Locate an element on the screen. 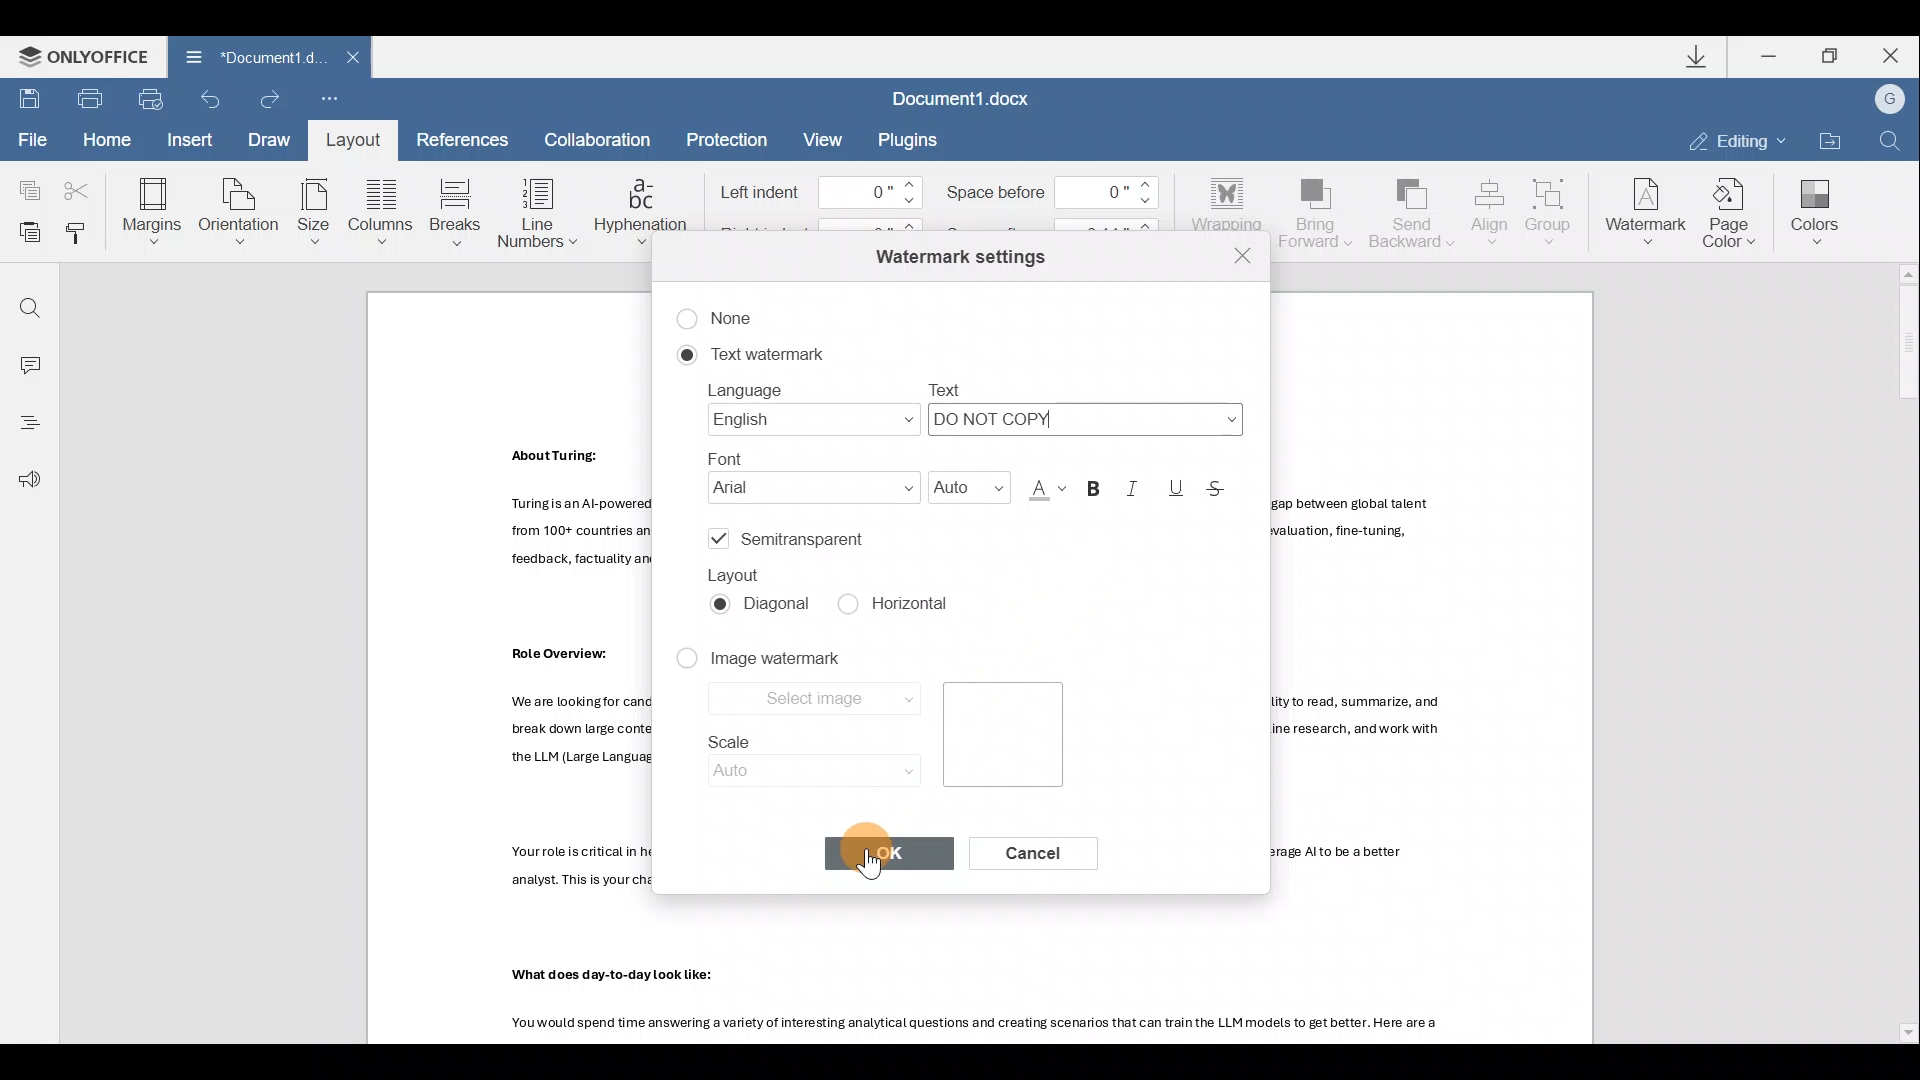 Image resolution: width=1920 pixels, height=1080 pixels. Watermark is located at coordinates (1648, 208).